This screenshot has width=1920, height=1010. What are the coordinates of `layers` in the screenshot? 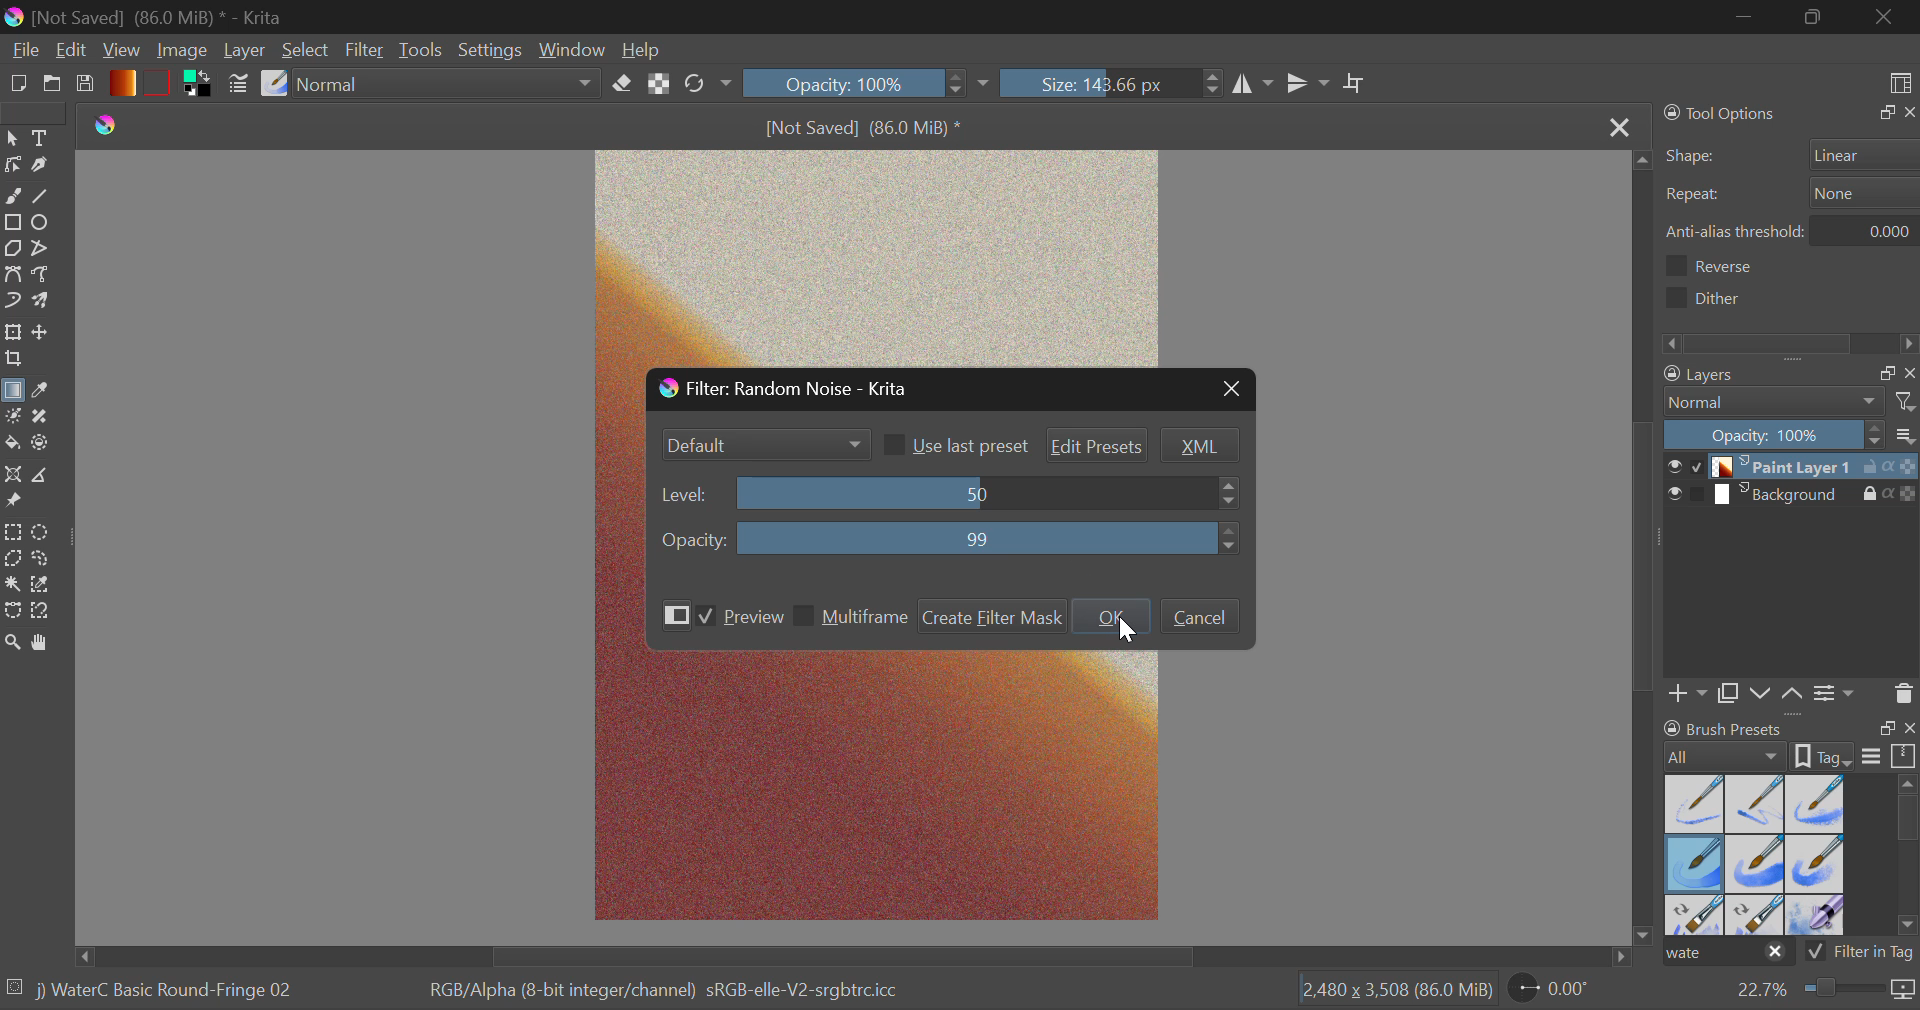 It's located at (1755, 376).